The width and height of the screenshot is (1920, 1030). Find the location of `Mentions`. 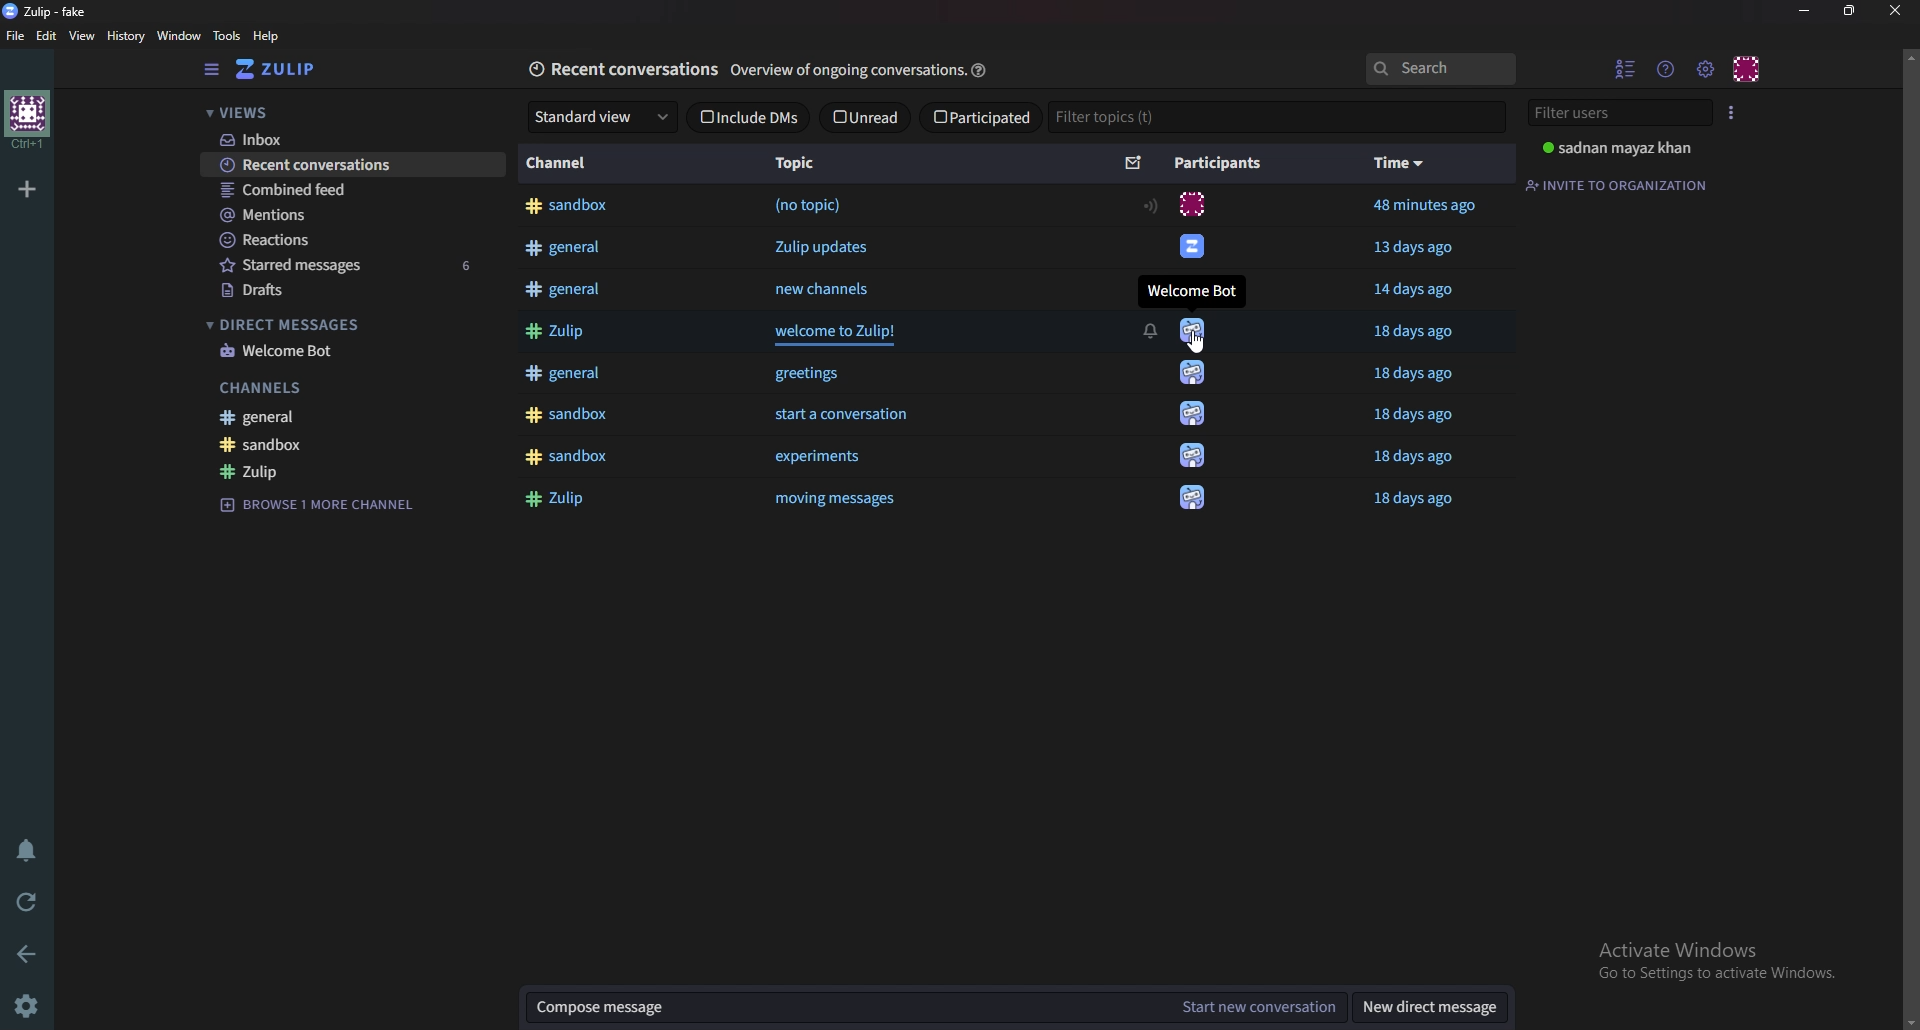

Mentions is located at coordinates (346, 215).